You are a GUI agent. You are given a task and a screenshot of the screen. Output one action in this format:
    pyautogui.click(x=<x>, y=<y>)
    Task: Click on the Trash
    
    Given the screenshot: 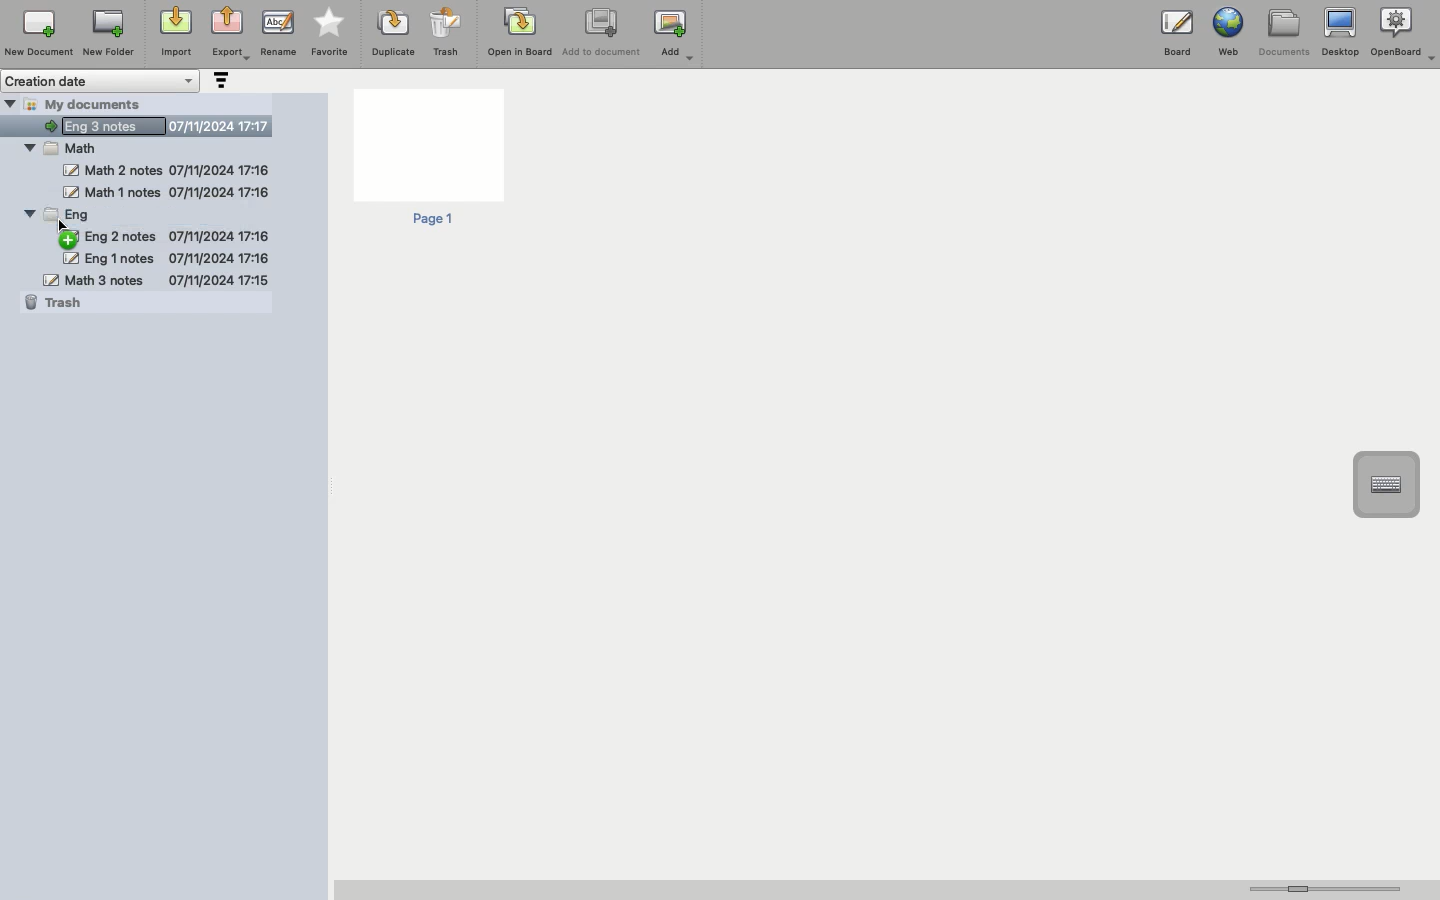 What is the action you would take?
    pyautogui.click(x=57, y=303)
    